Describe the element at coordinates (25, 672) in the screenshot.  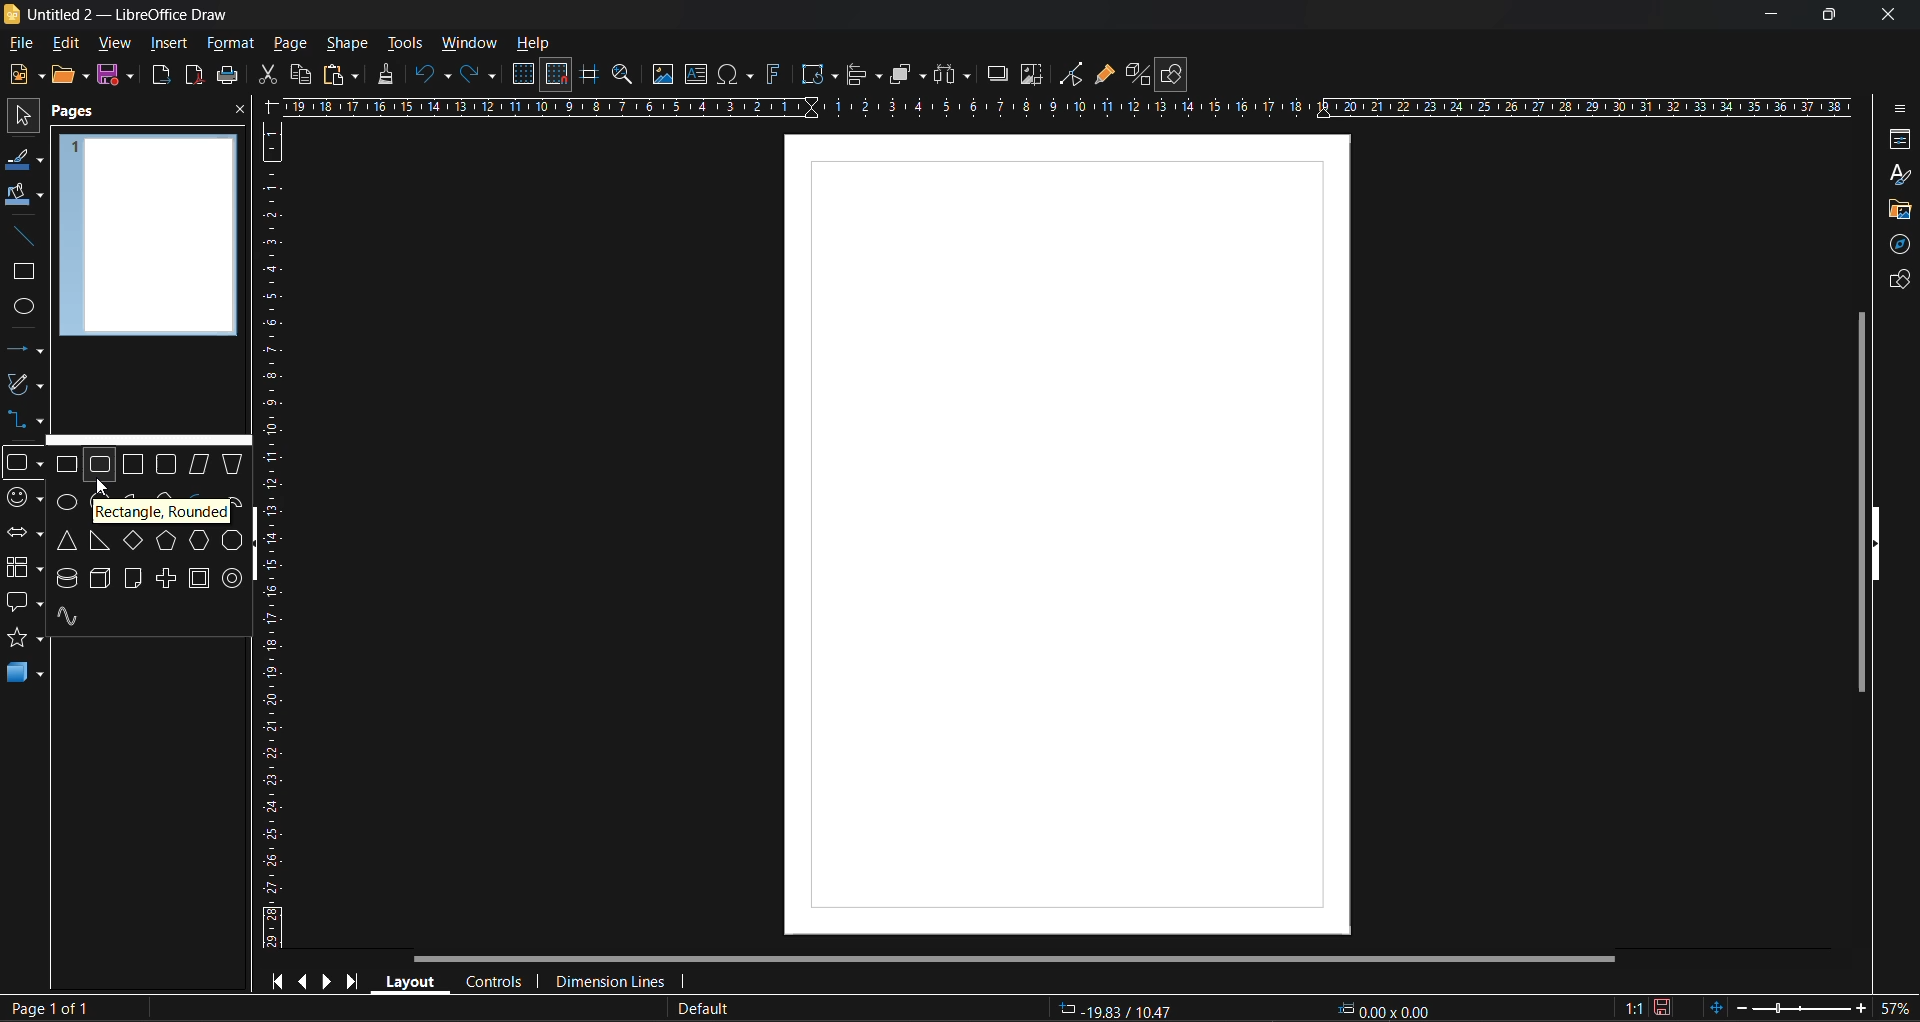
I see `3d shapes` at that location.